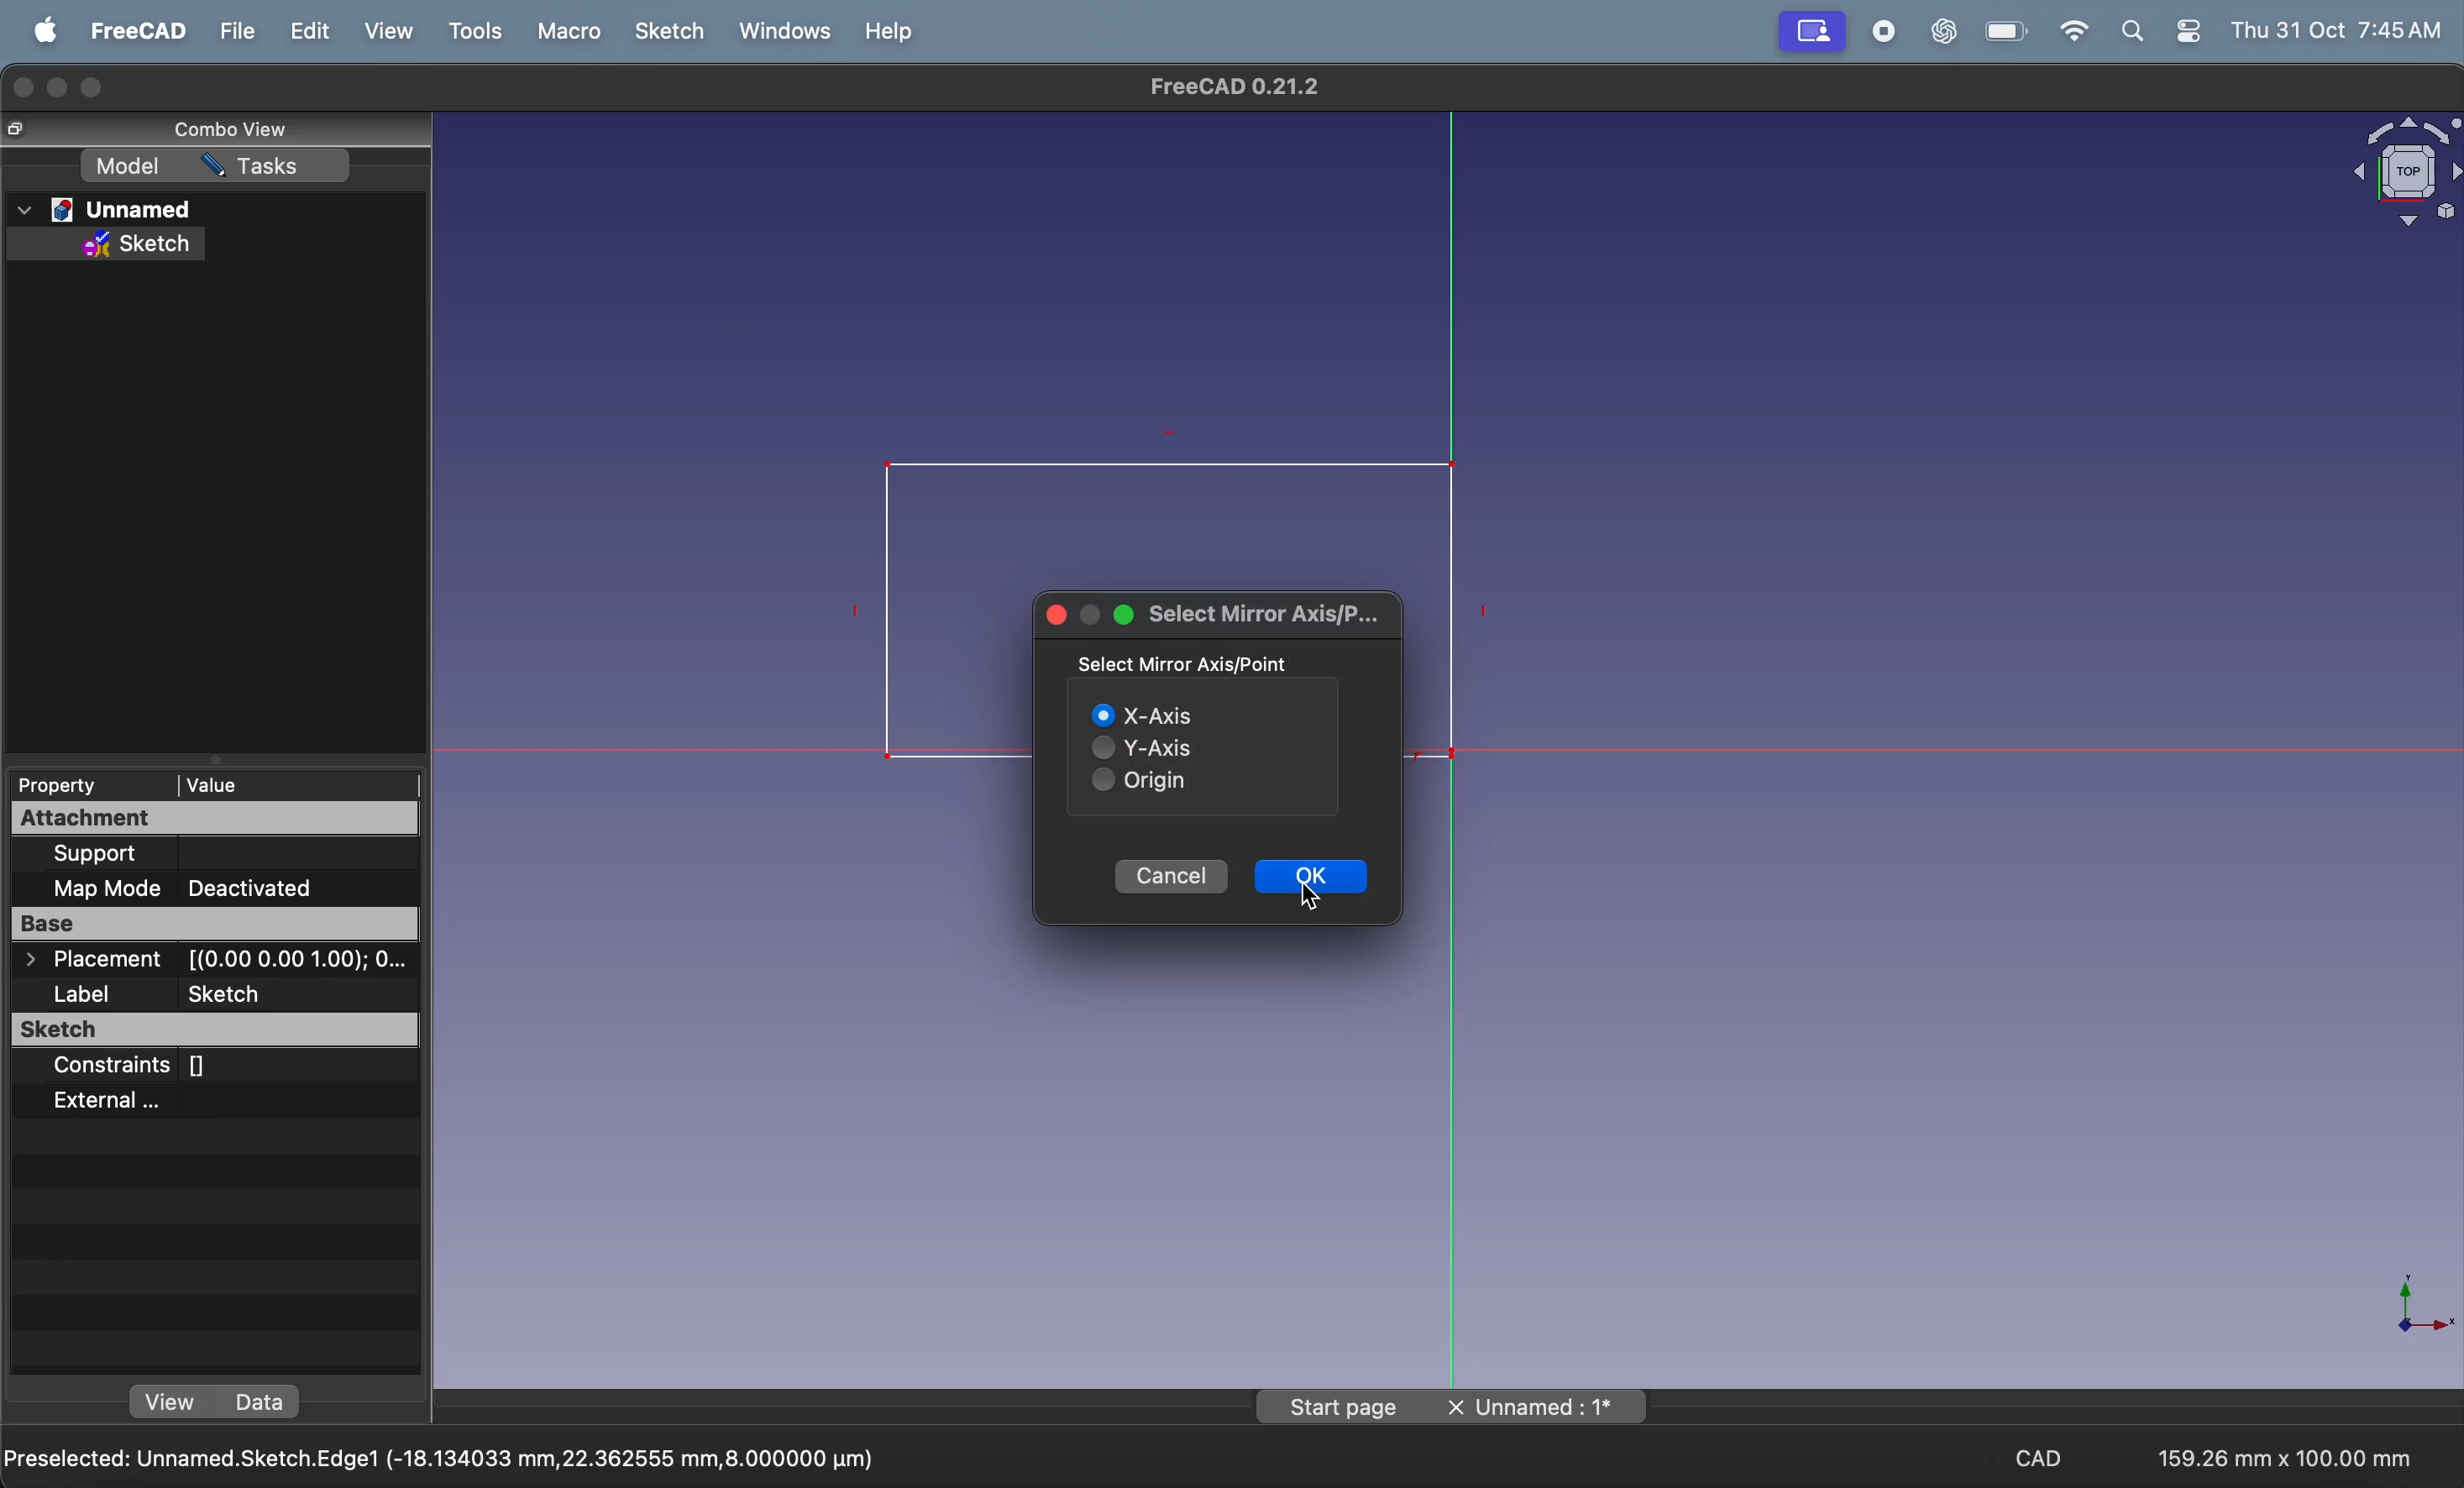  Describe the element at coordinates (216, 923) in the screenshot. I see `base` at that location.